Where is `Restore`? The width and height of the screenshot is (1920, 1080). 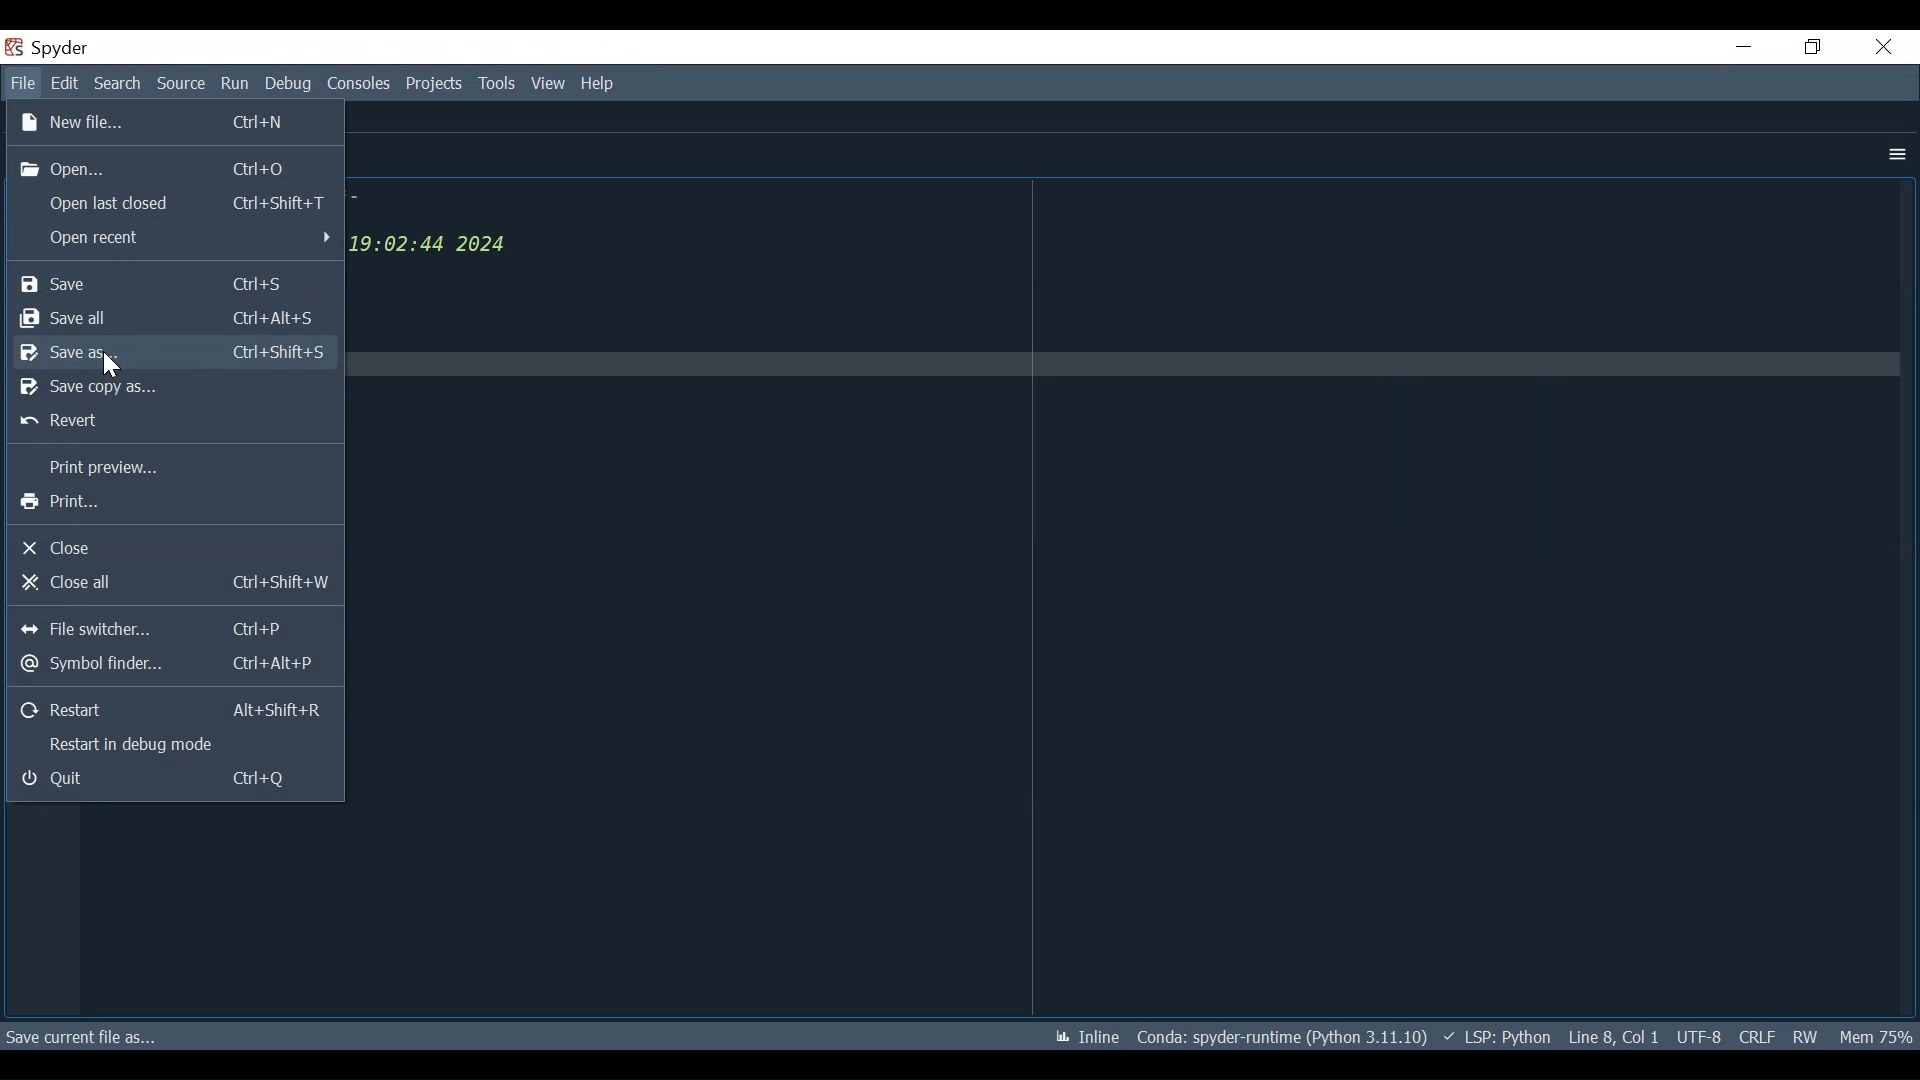 Restore is located at coordinates (1811, 47).